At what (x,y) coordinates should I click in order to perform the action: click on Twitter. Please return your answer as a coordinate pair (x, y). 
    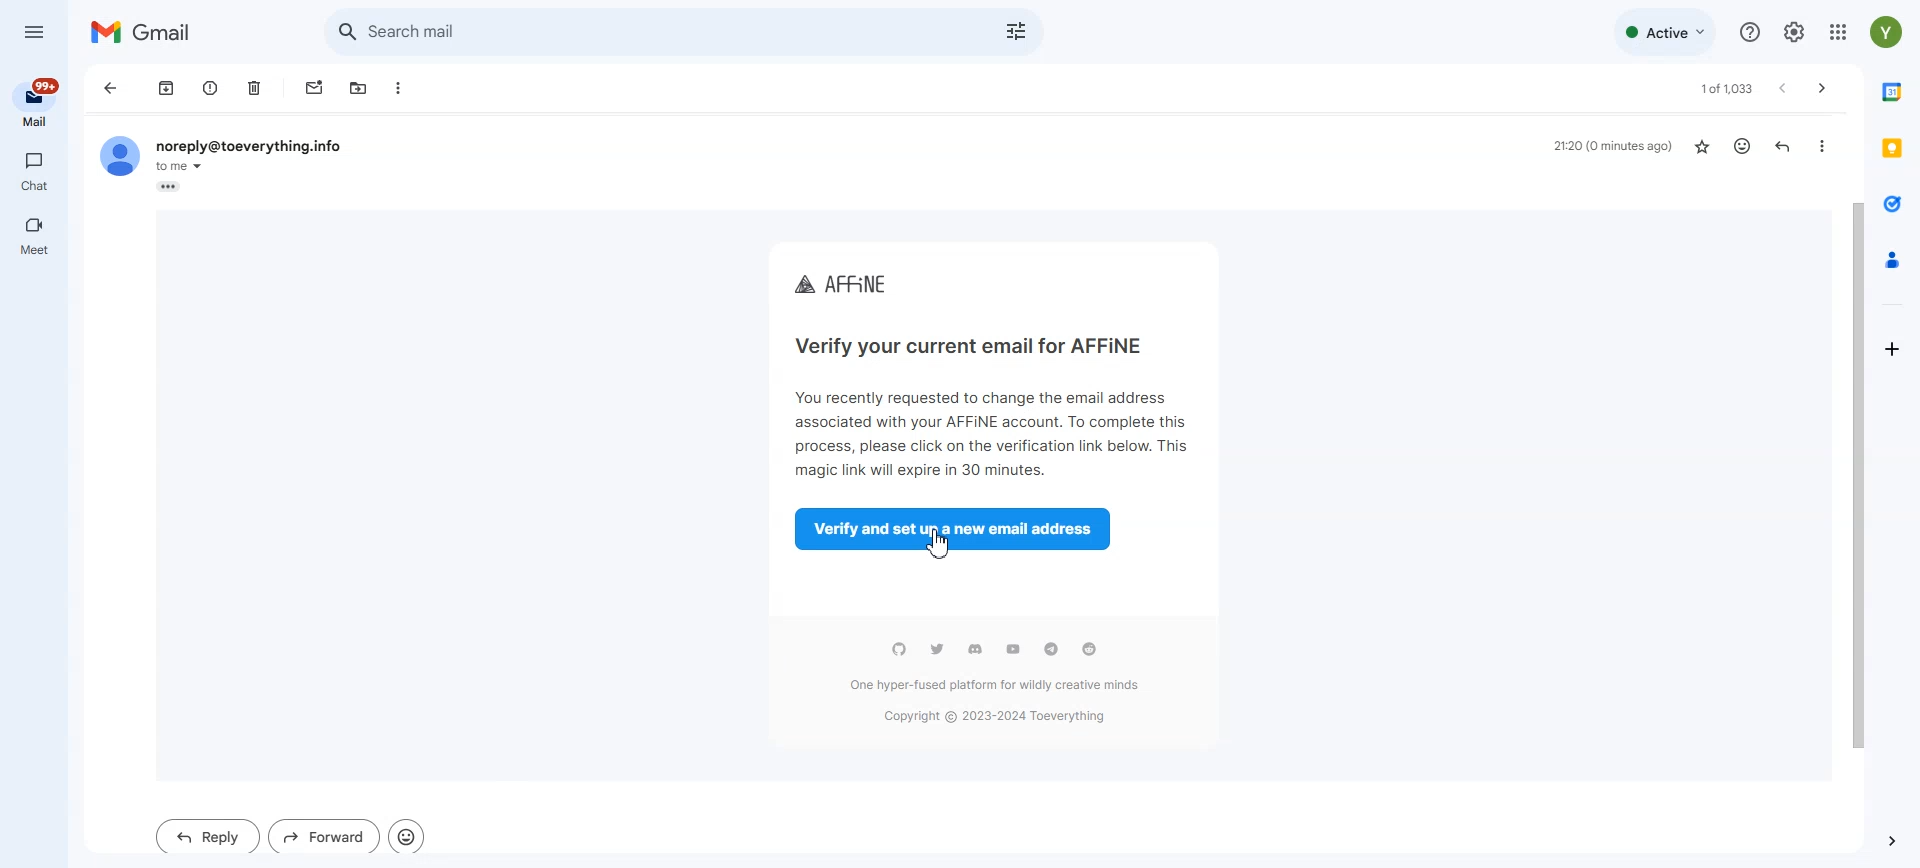
    Looking at the image, I should click on (937, 649).